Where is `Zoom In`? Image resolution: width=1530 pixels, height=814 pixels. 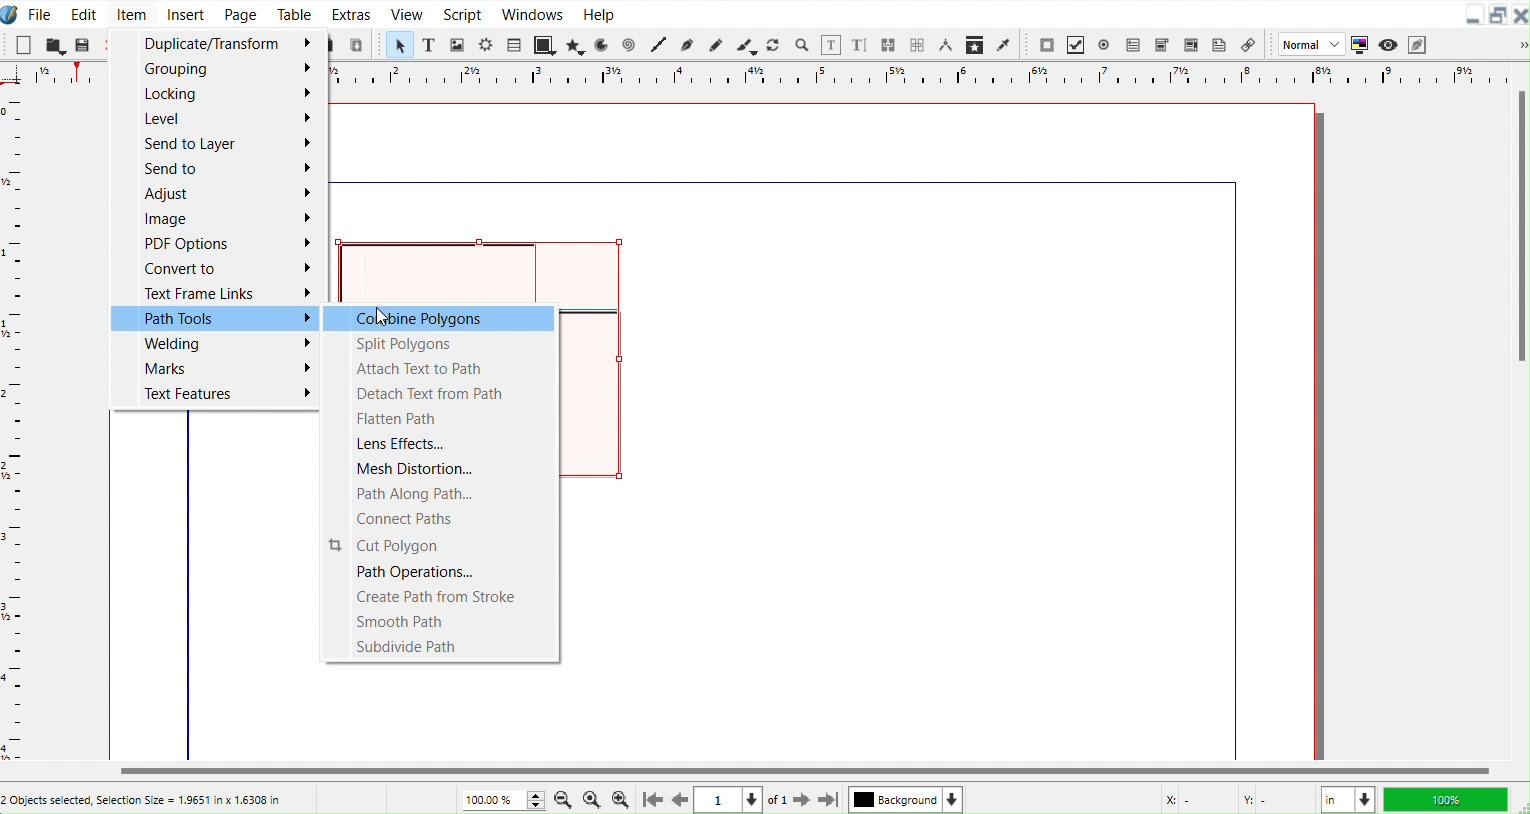
Zoom In is located at coordinates (622, 800).